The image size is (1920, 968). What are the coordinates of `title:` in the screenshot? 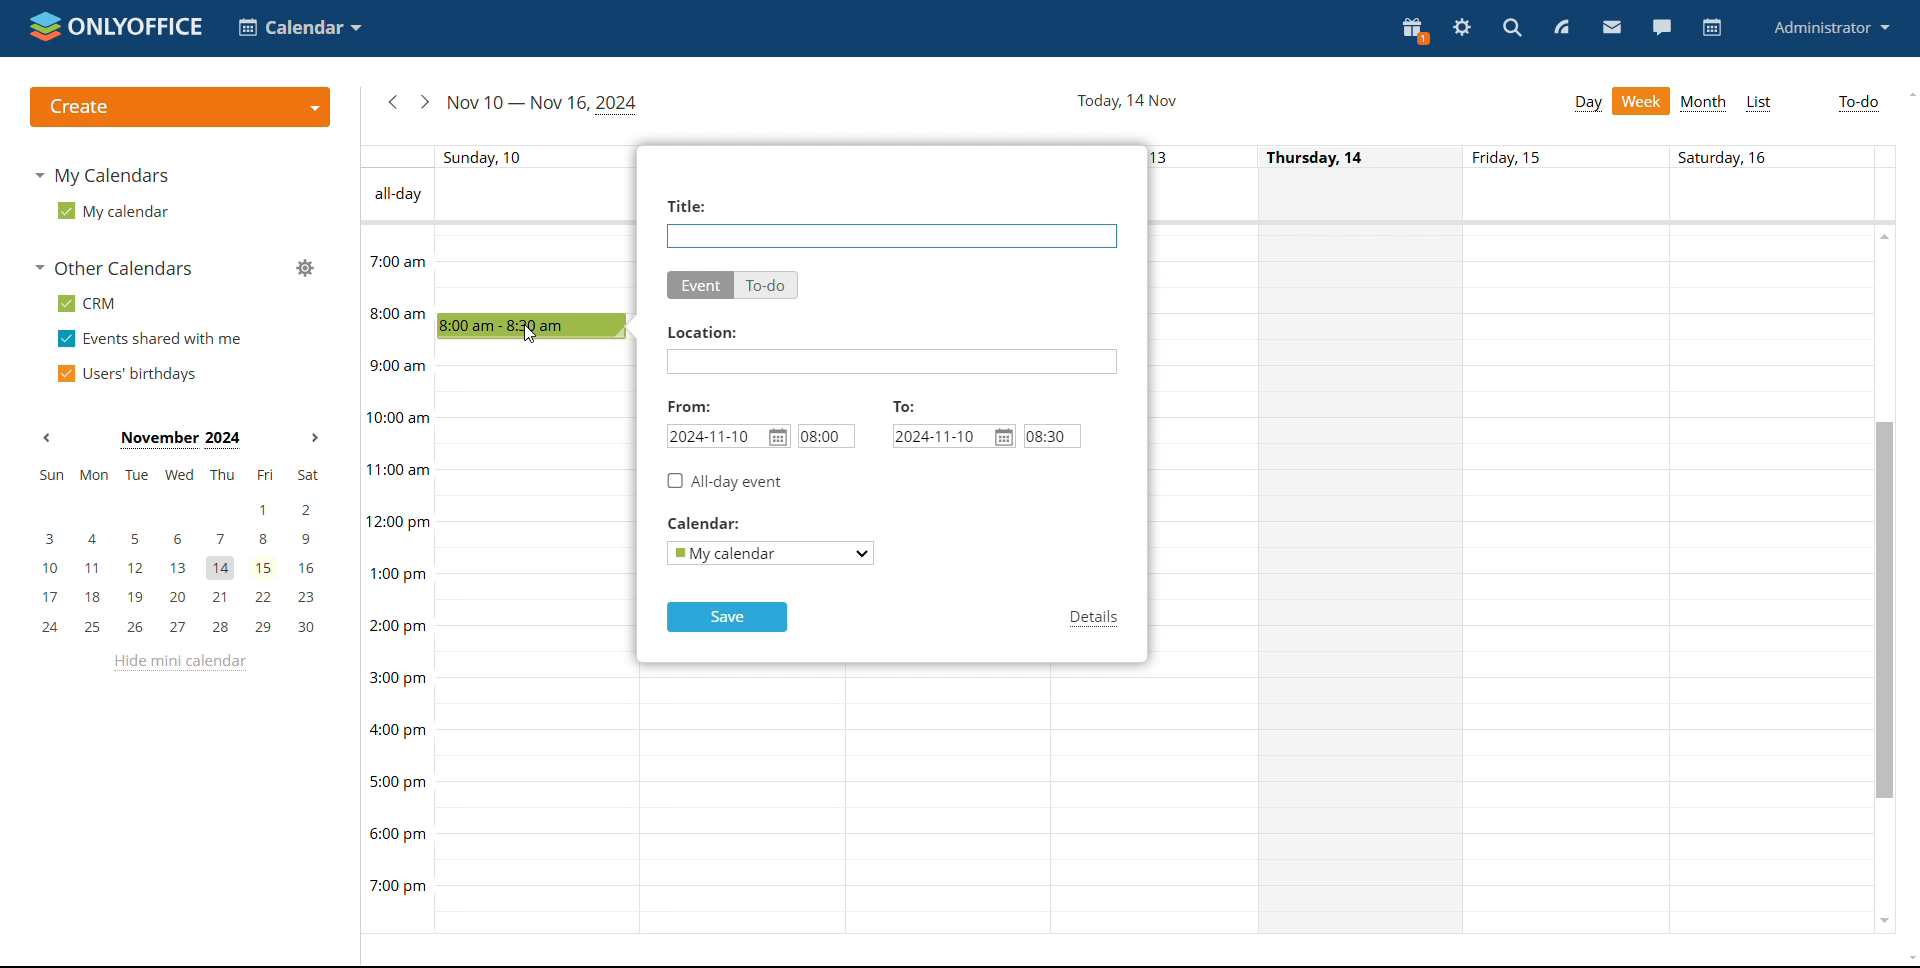 It's located at (685, 204).